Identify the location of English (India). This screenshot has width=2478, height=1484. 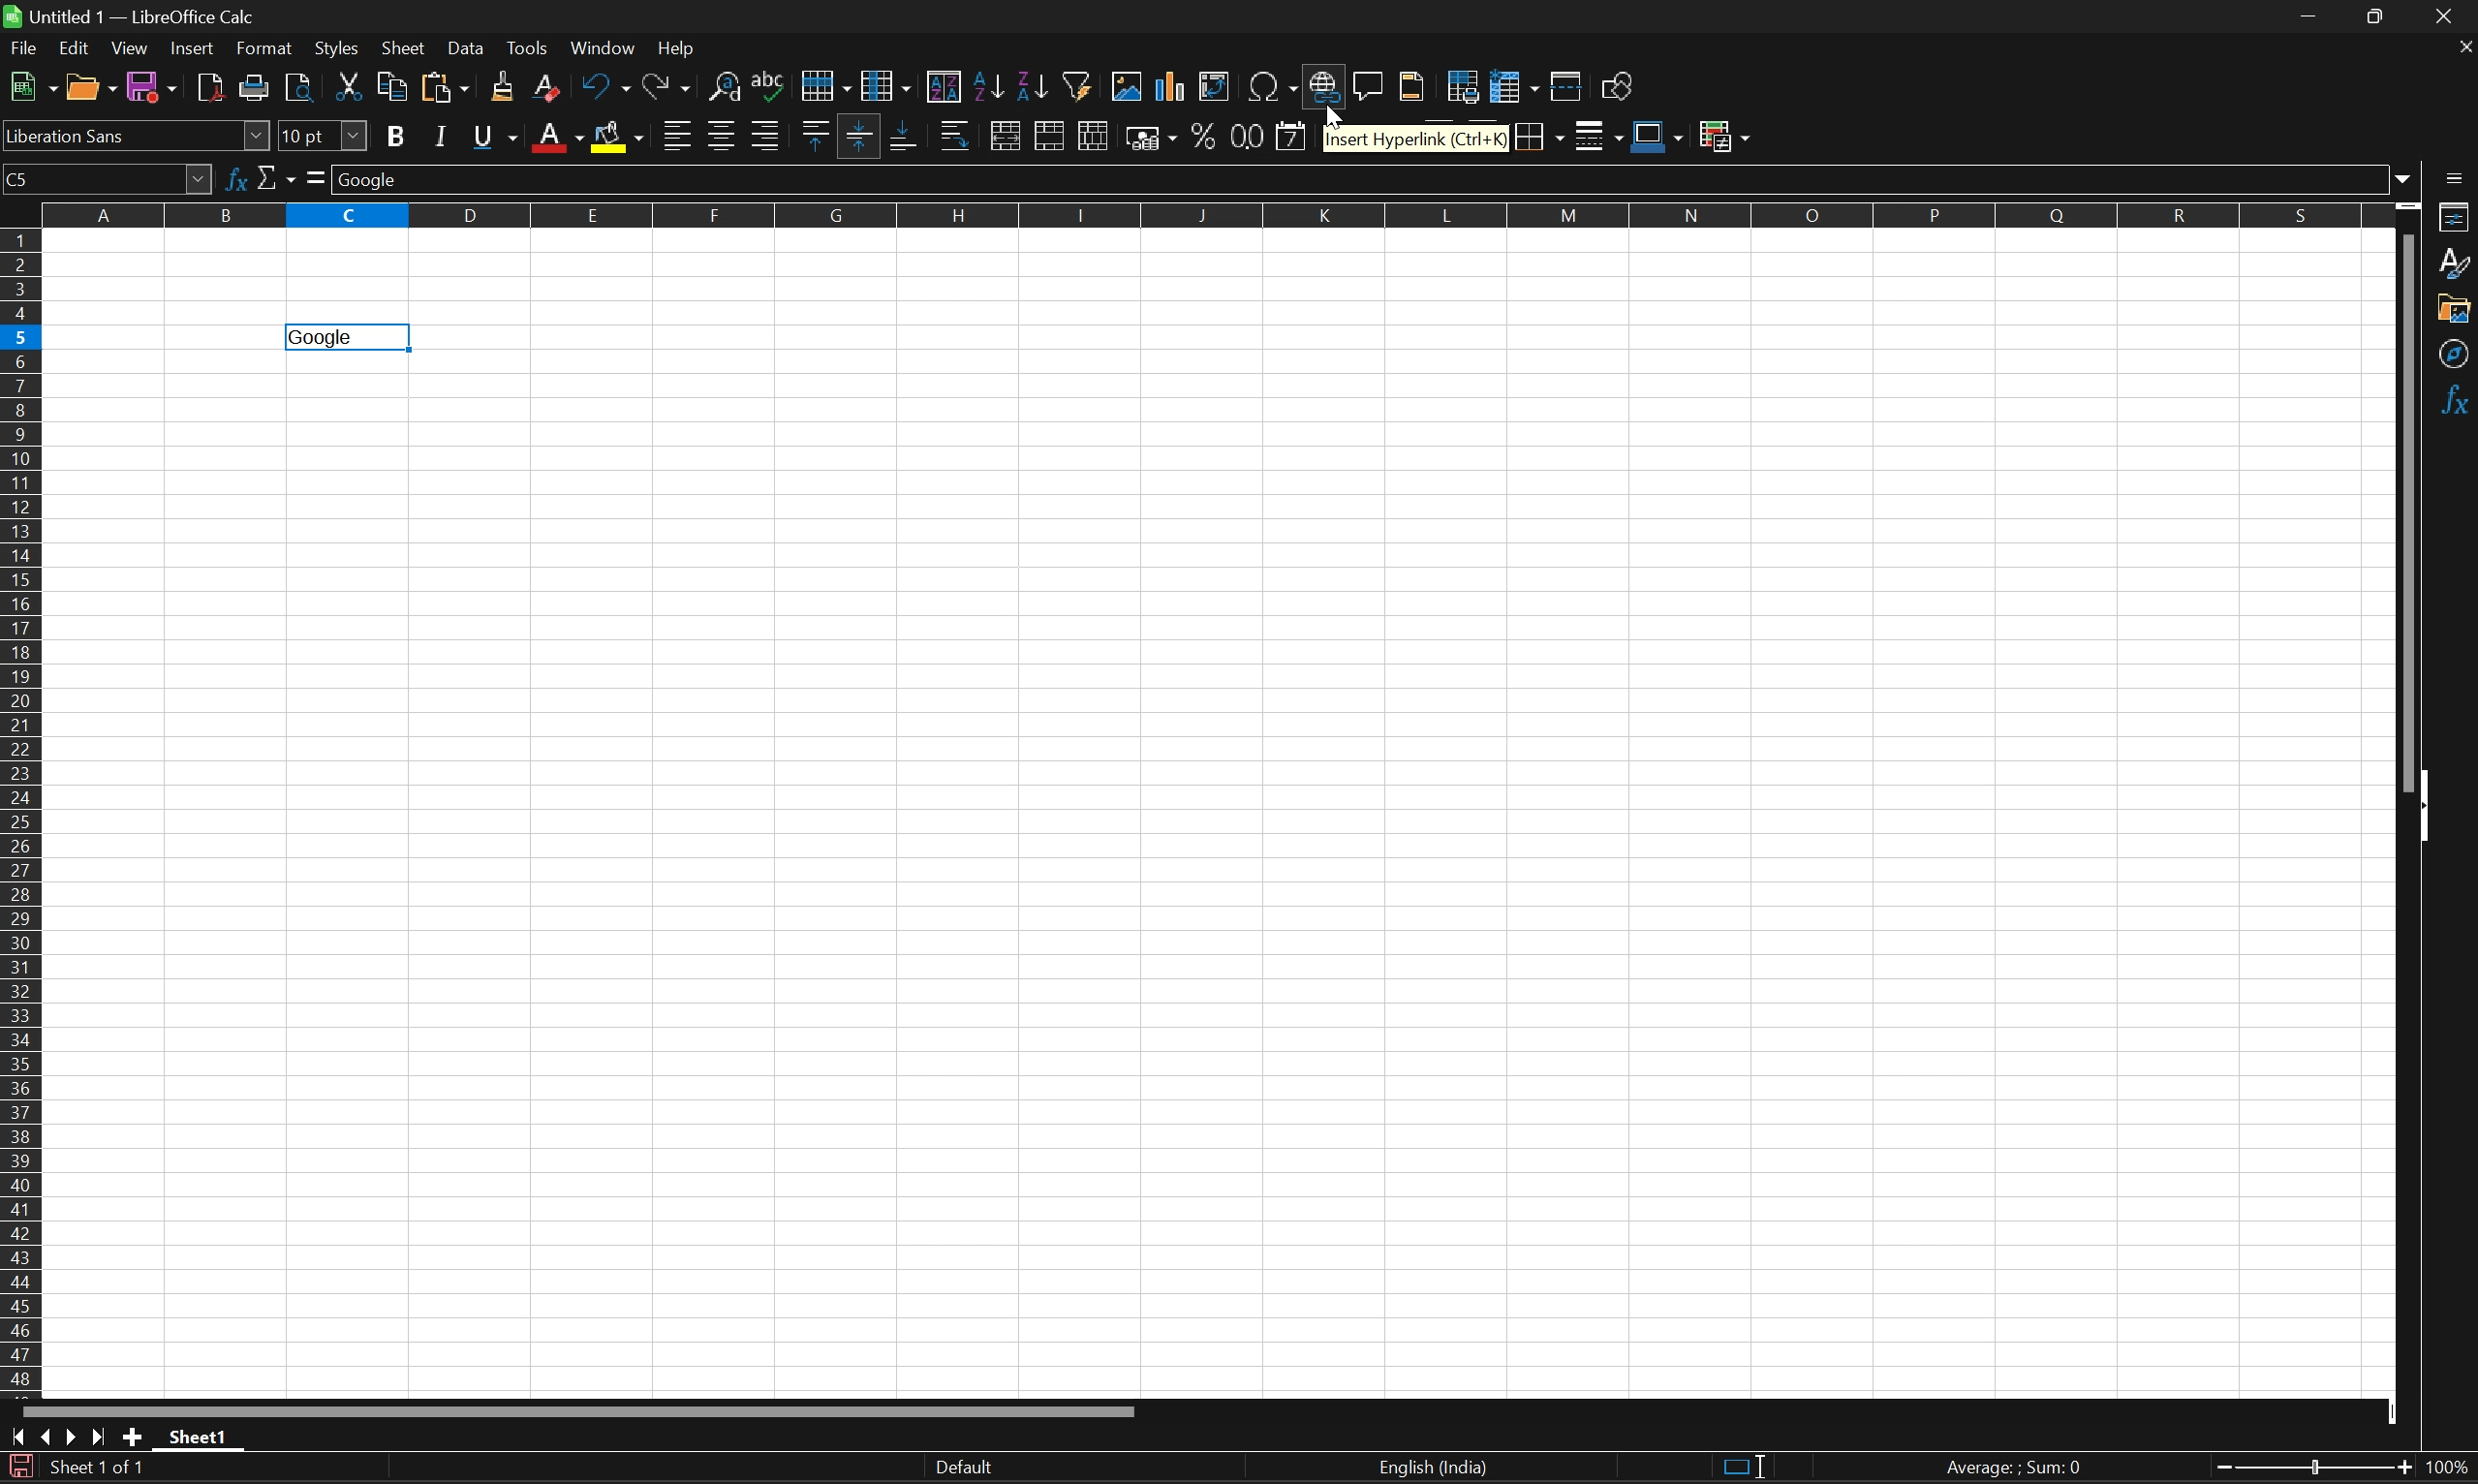
(1431, 1468).